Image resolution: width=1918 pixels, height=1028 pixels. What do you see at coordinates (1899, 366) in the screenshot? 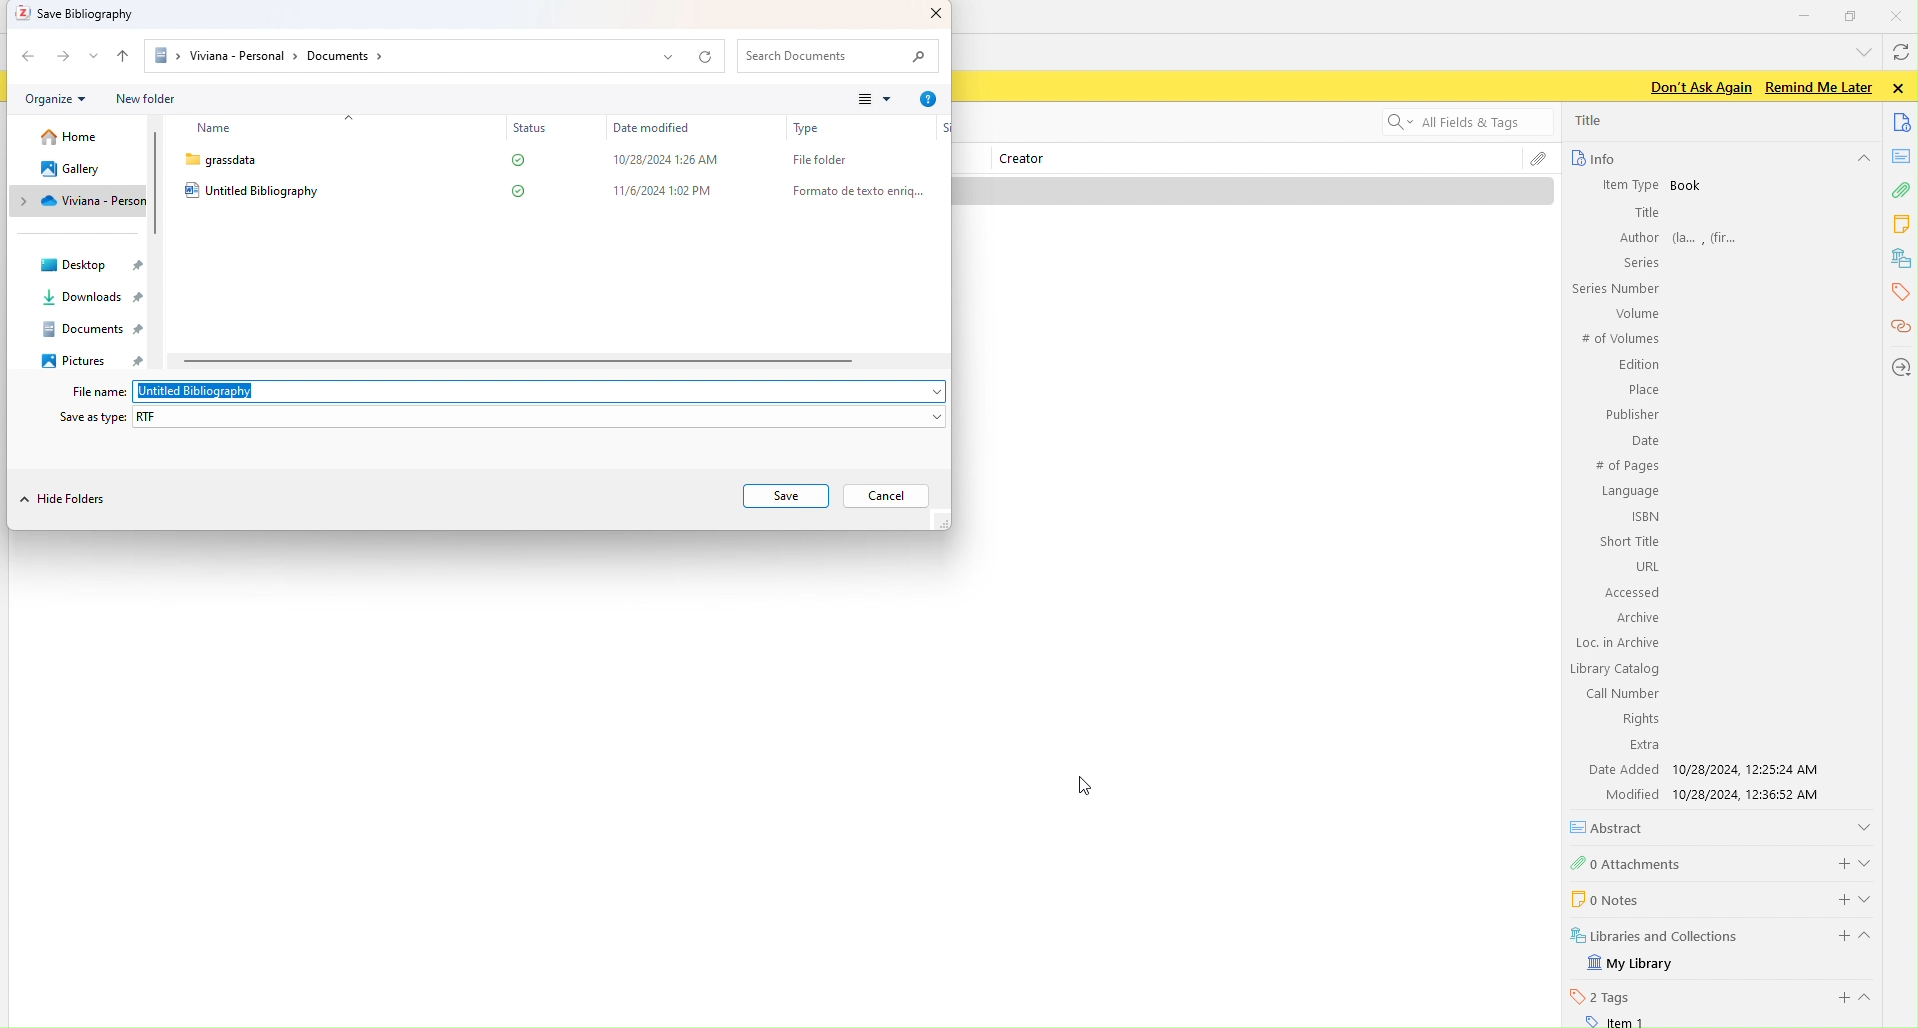
I see `location` at bounding box center [1899, 366].